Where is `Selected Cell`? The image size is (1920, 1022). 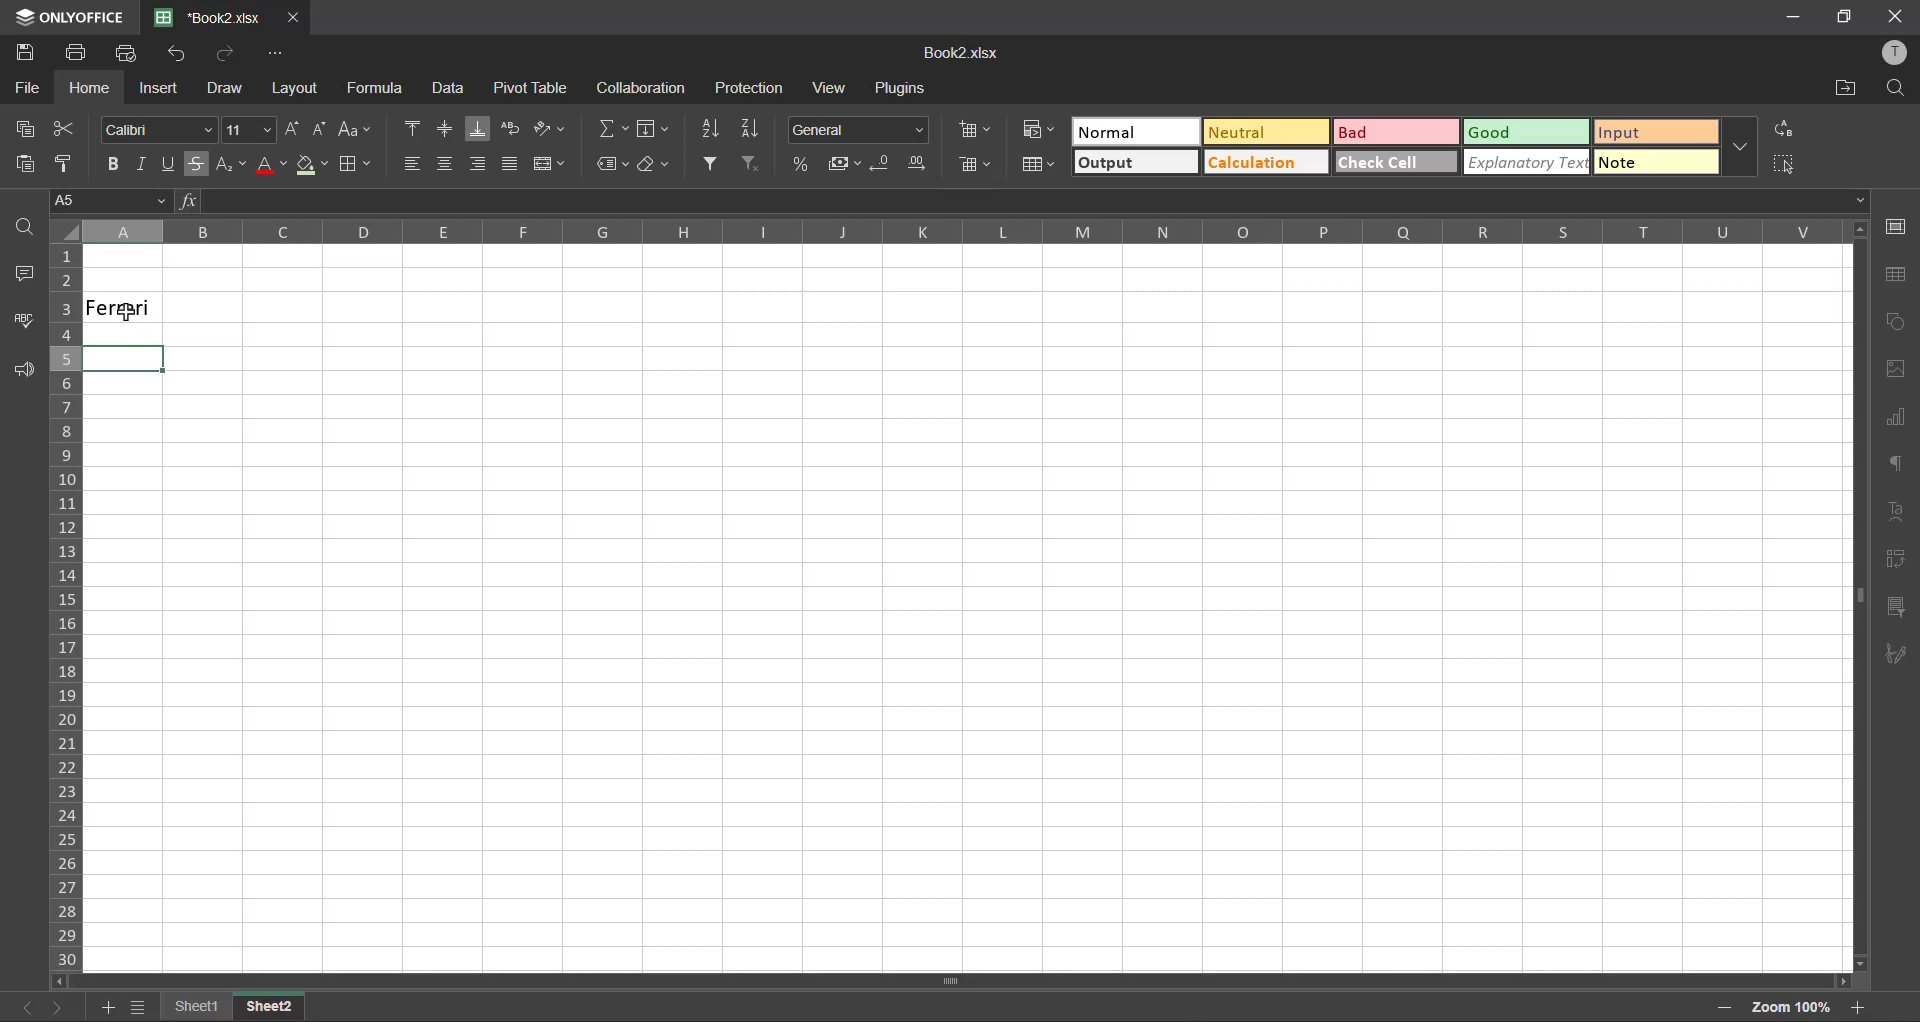 Selected Cell is located at coordinates (125, 358).